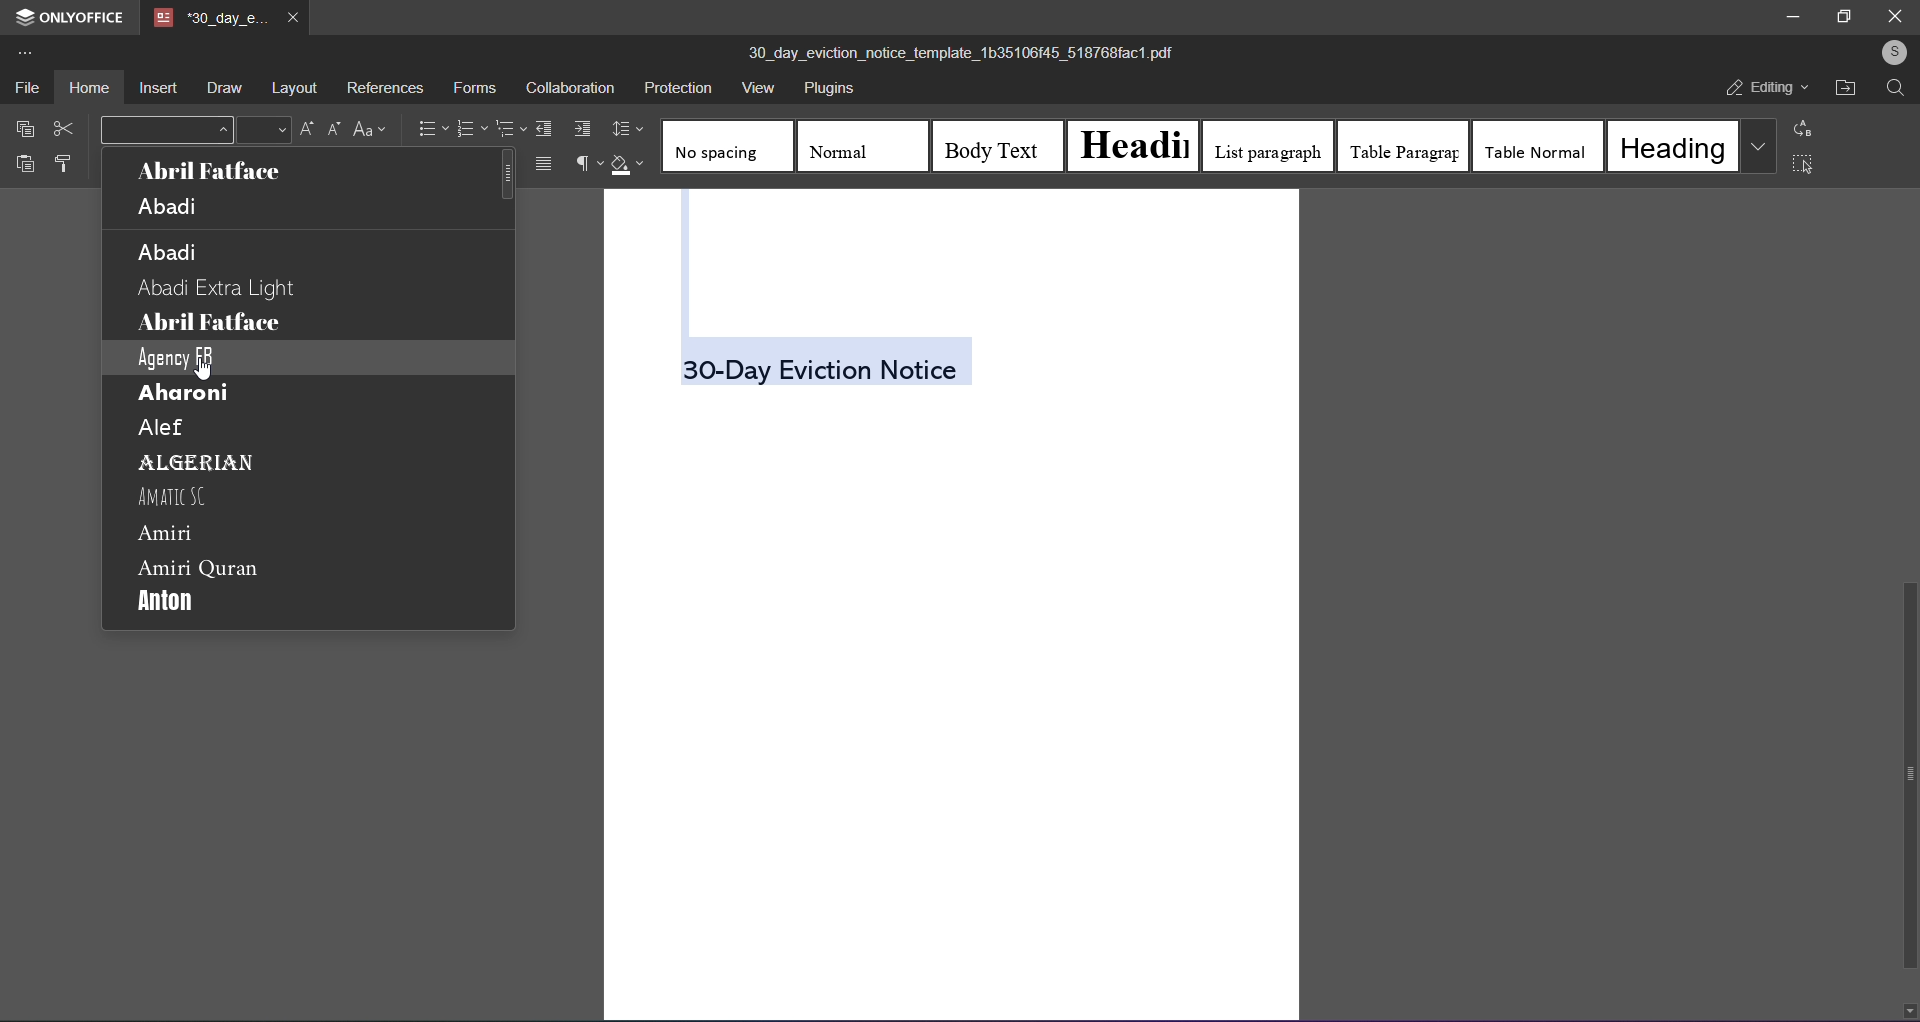 The image size is (1920, 1022). What do you see at coordinates (226, 173) in the screenshot?
I see `abril fatface` at bounding box center [226, 173].